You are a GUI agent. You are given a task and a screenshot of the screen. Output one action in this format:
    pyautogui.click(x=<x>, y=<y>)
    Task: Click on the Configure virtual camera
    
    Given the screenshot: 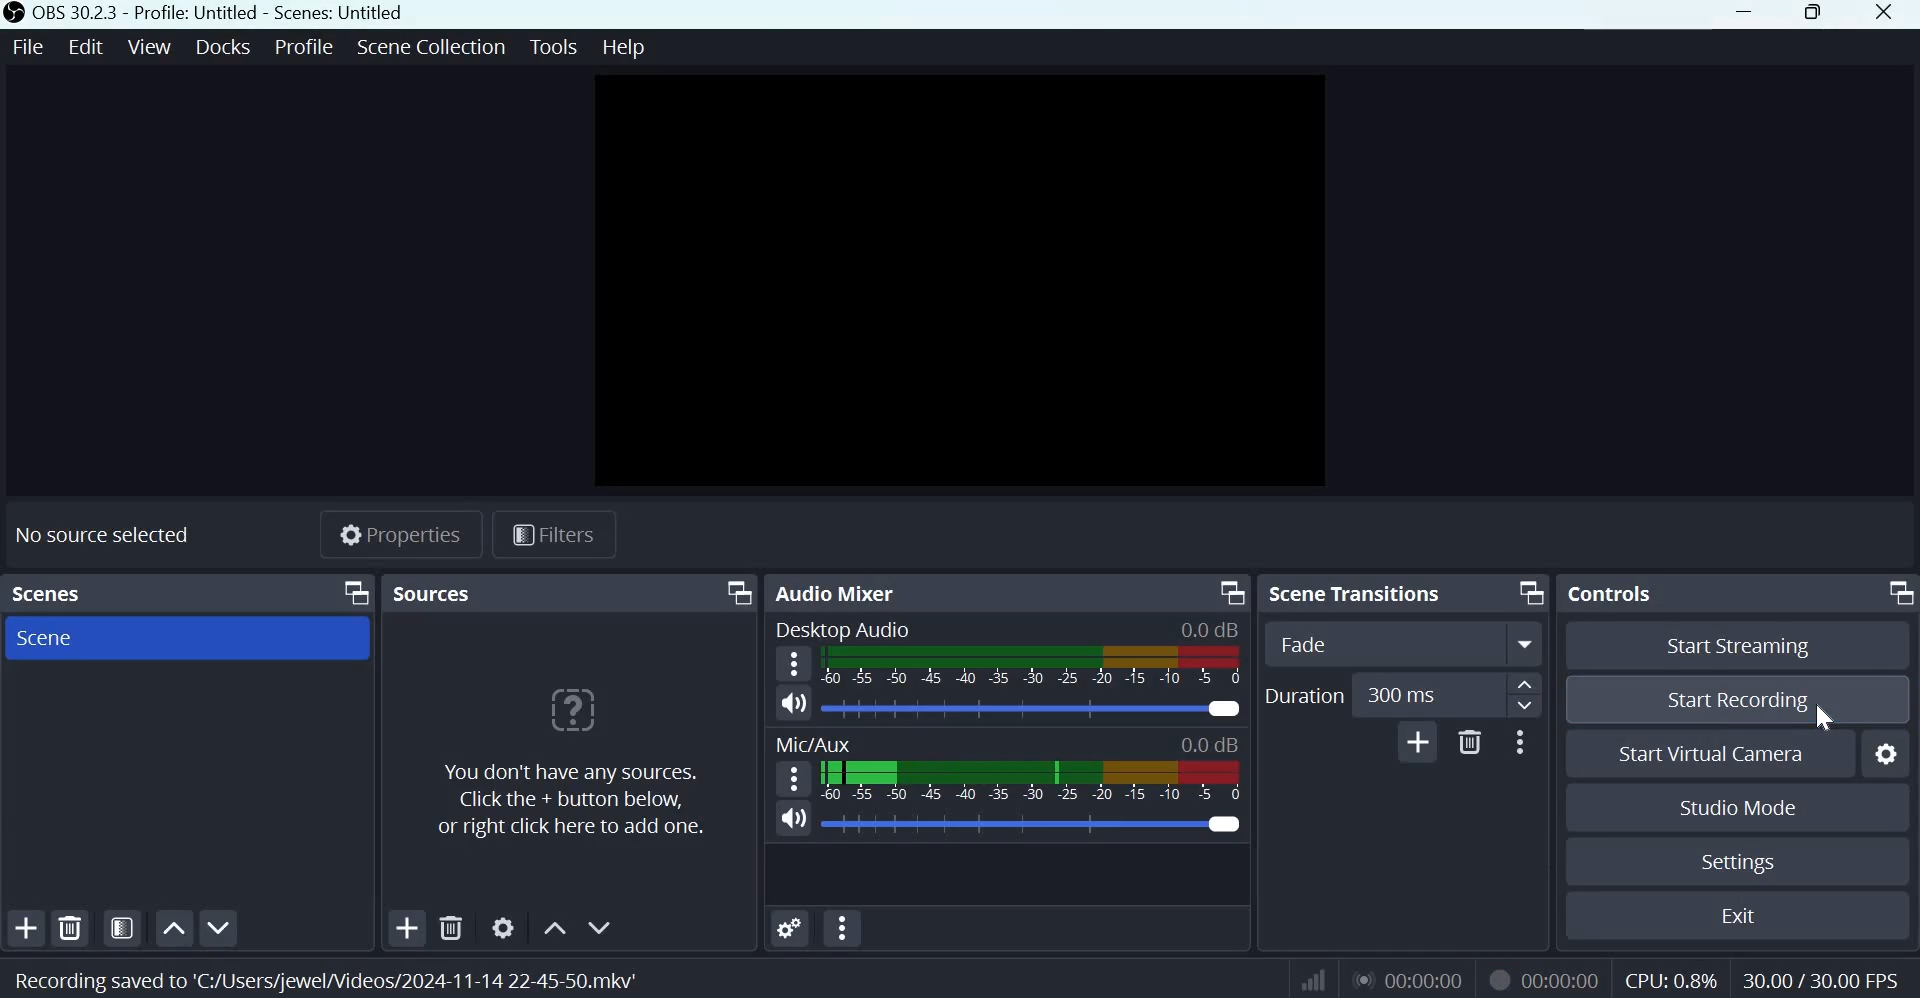 What is the action you would take?
    pyautogui.click(x=1886, y=754)
    